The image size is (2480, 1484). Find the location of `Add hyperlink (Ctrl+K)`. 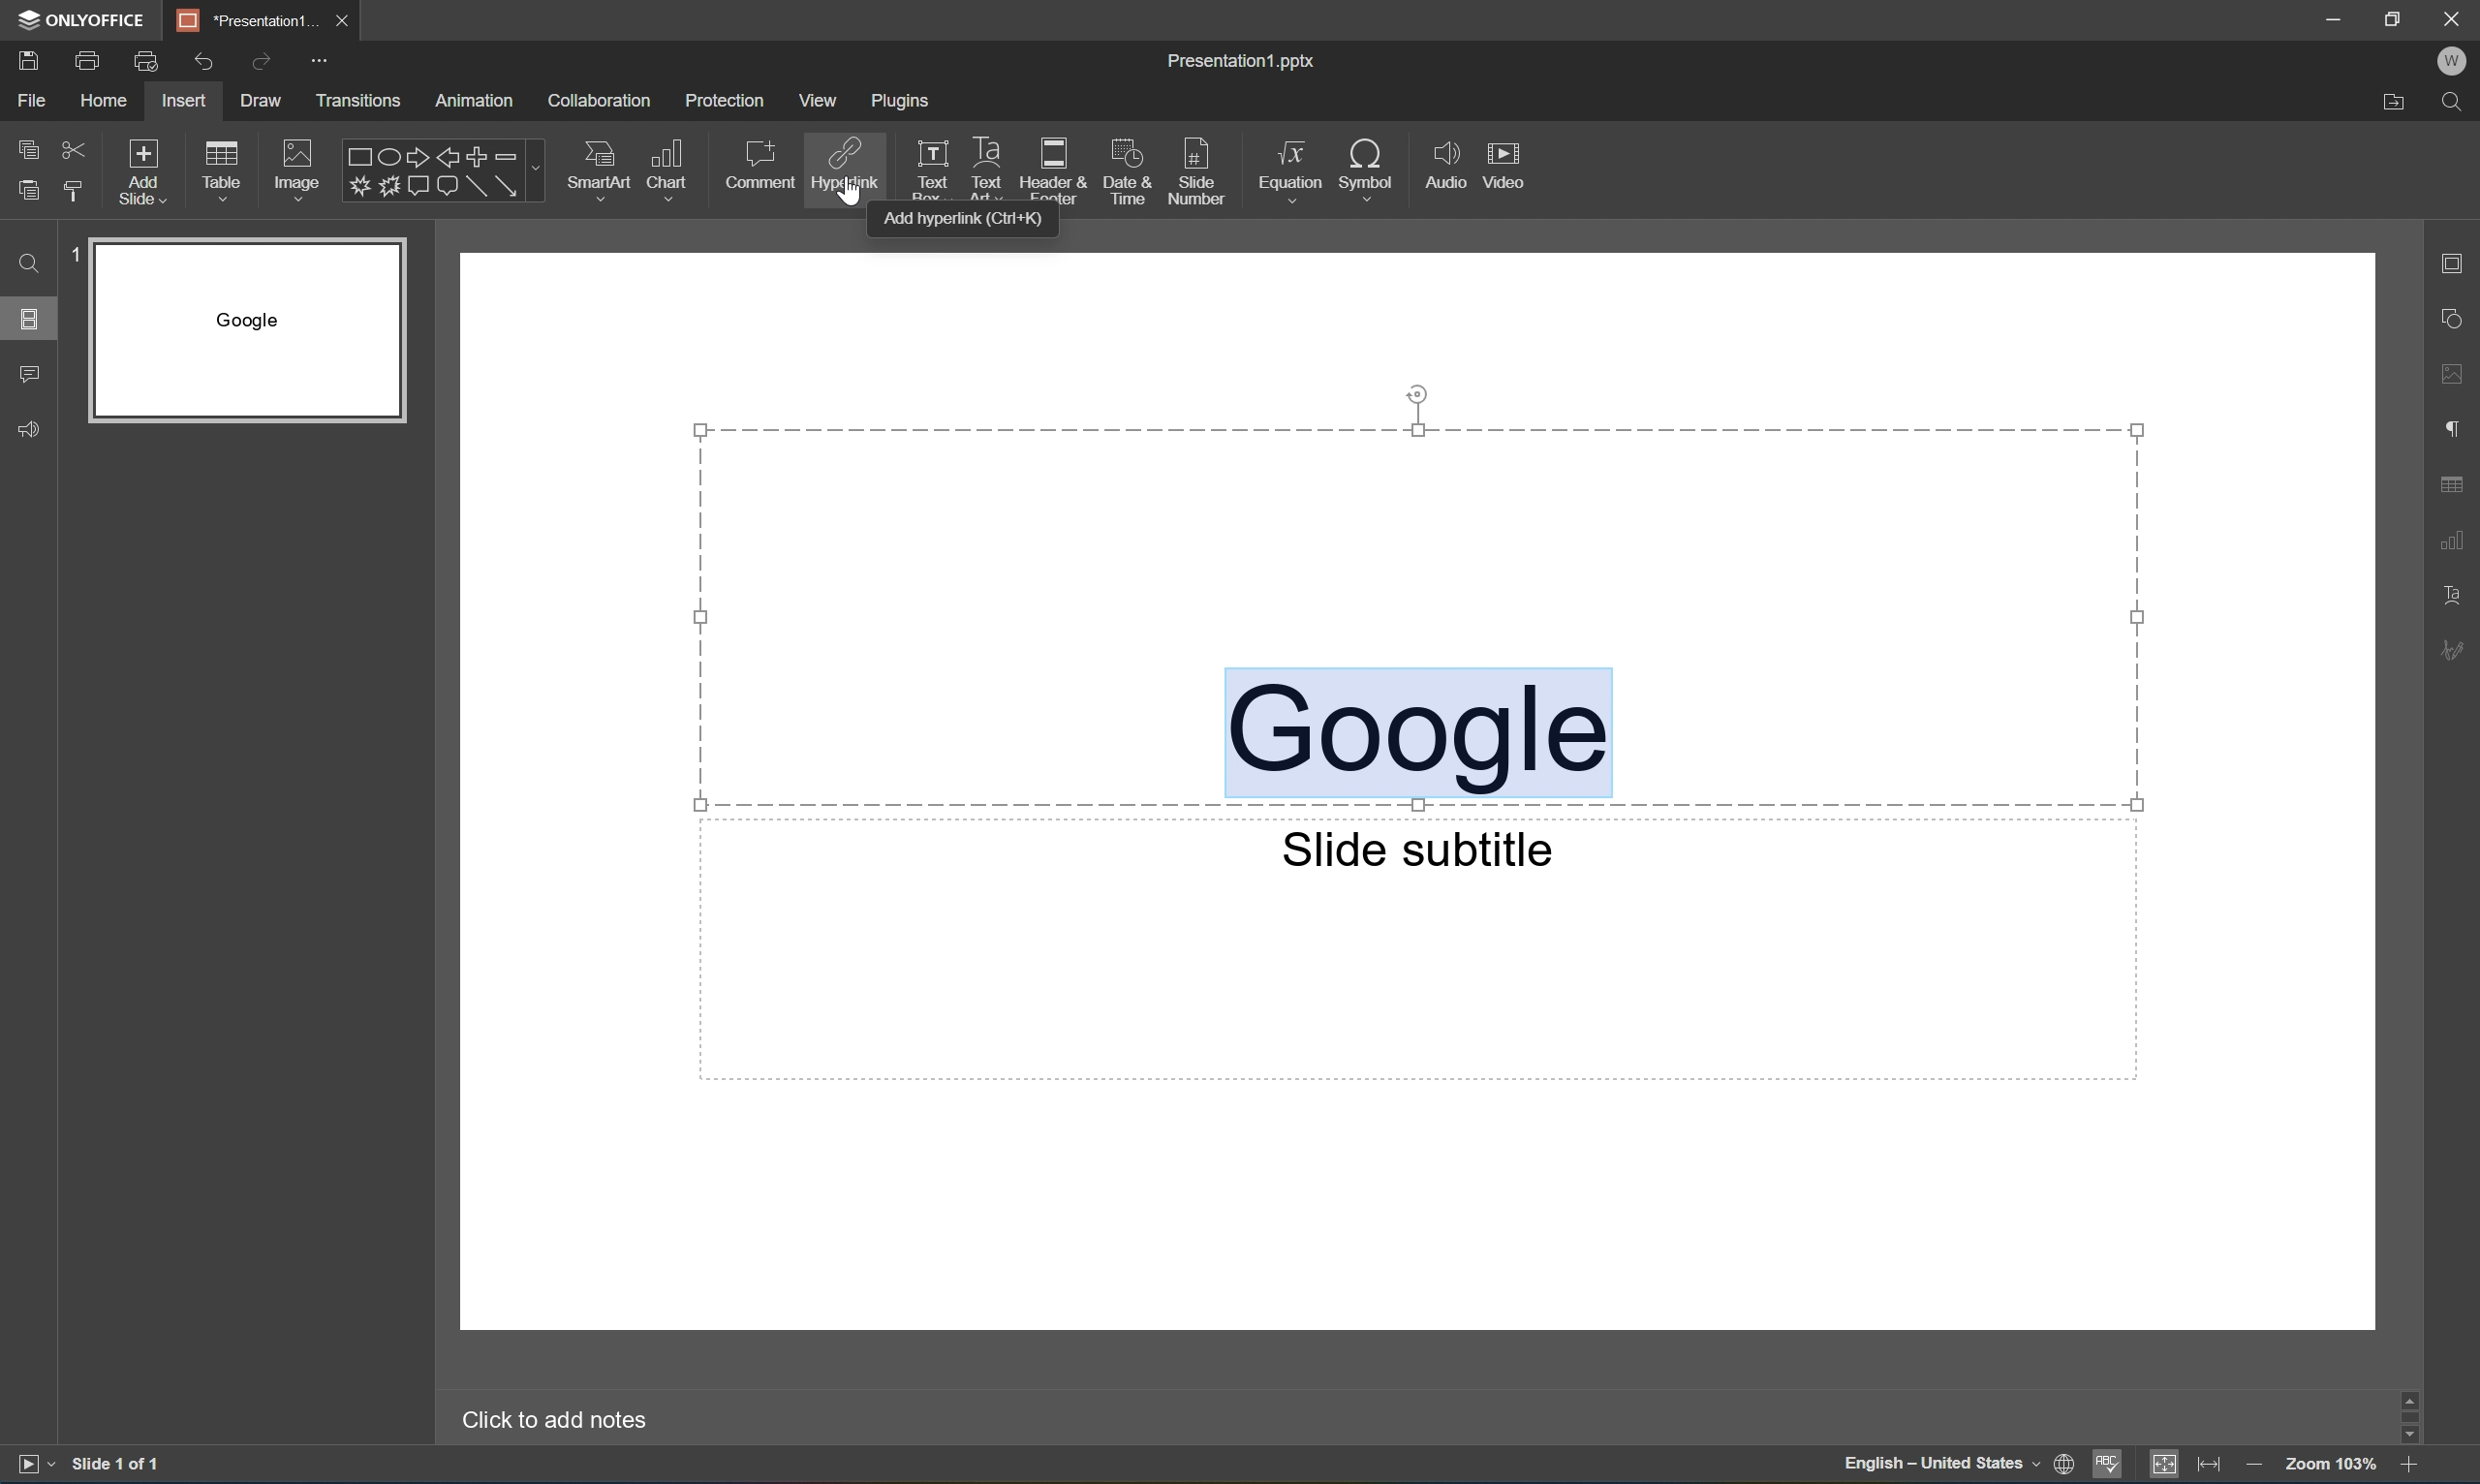

Add hyperlink (Ctrl+K) is located at coordinates (965, 219).